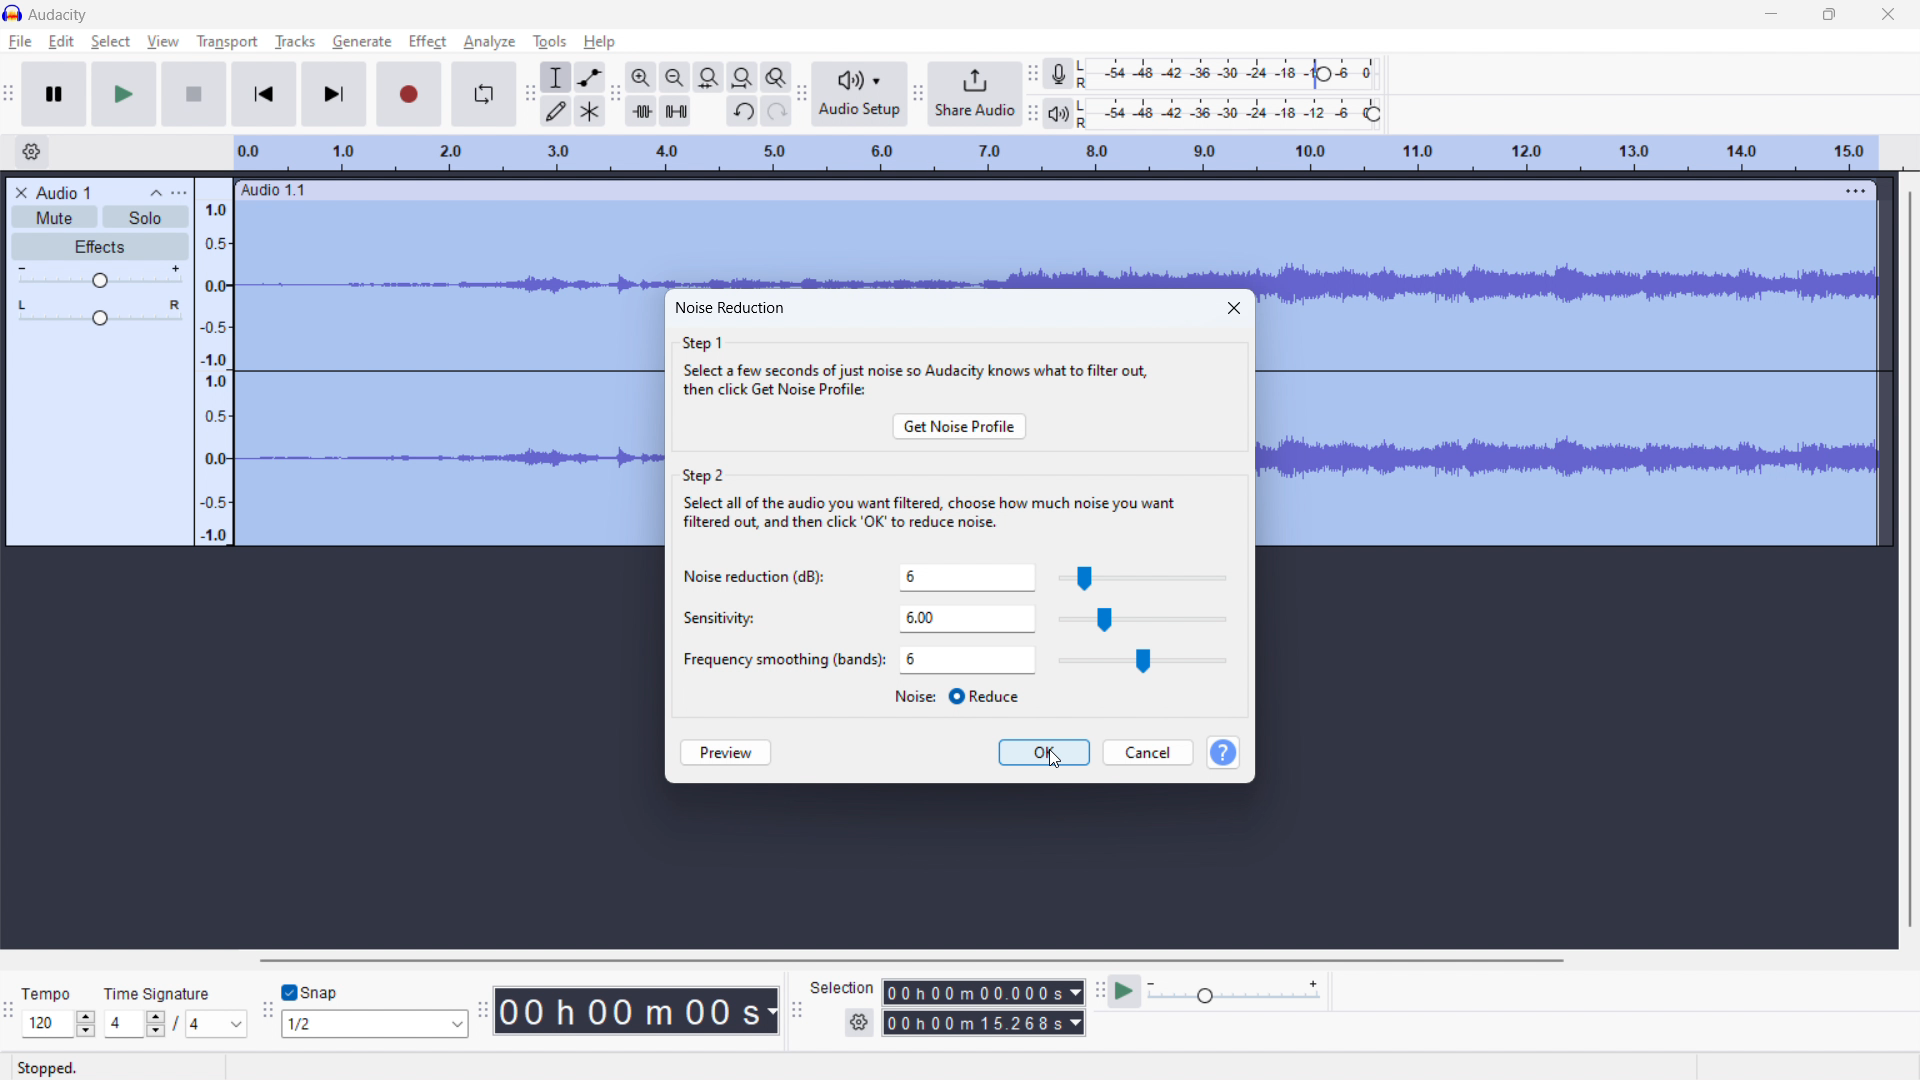  I want to click on vertical scrollbar, so click(1911, 559).